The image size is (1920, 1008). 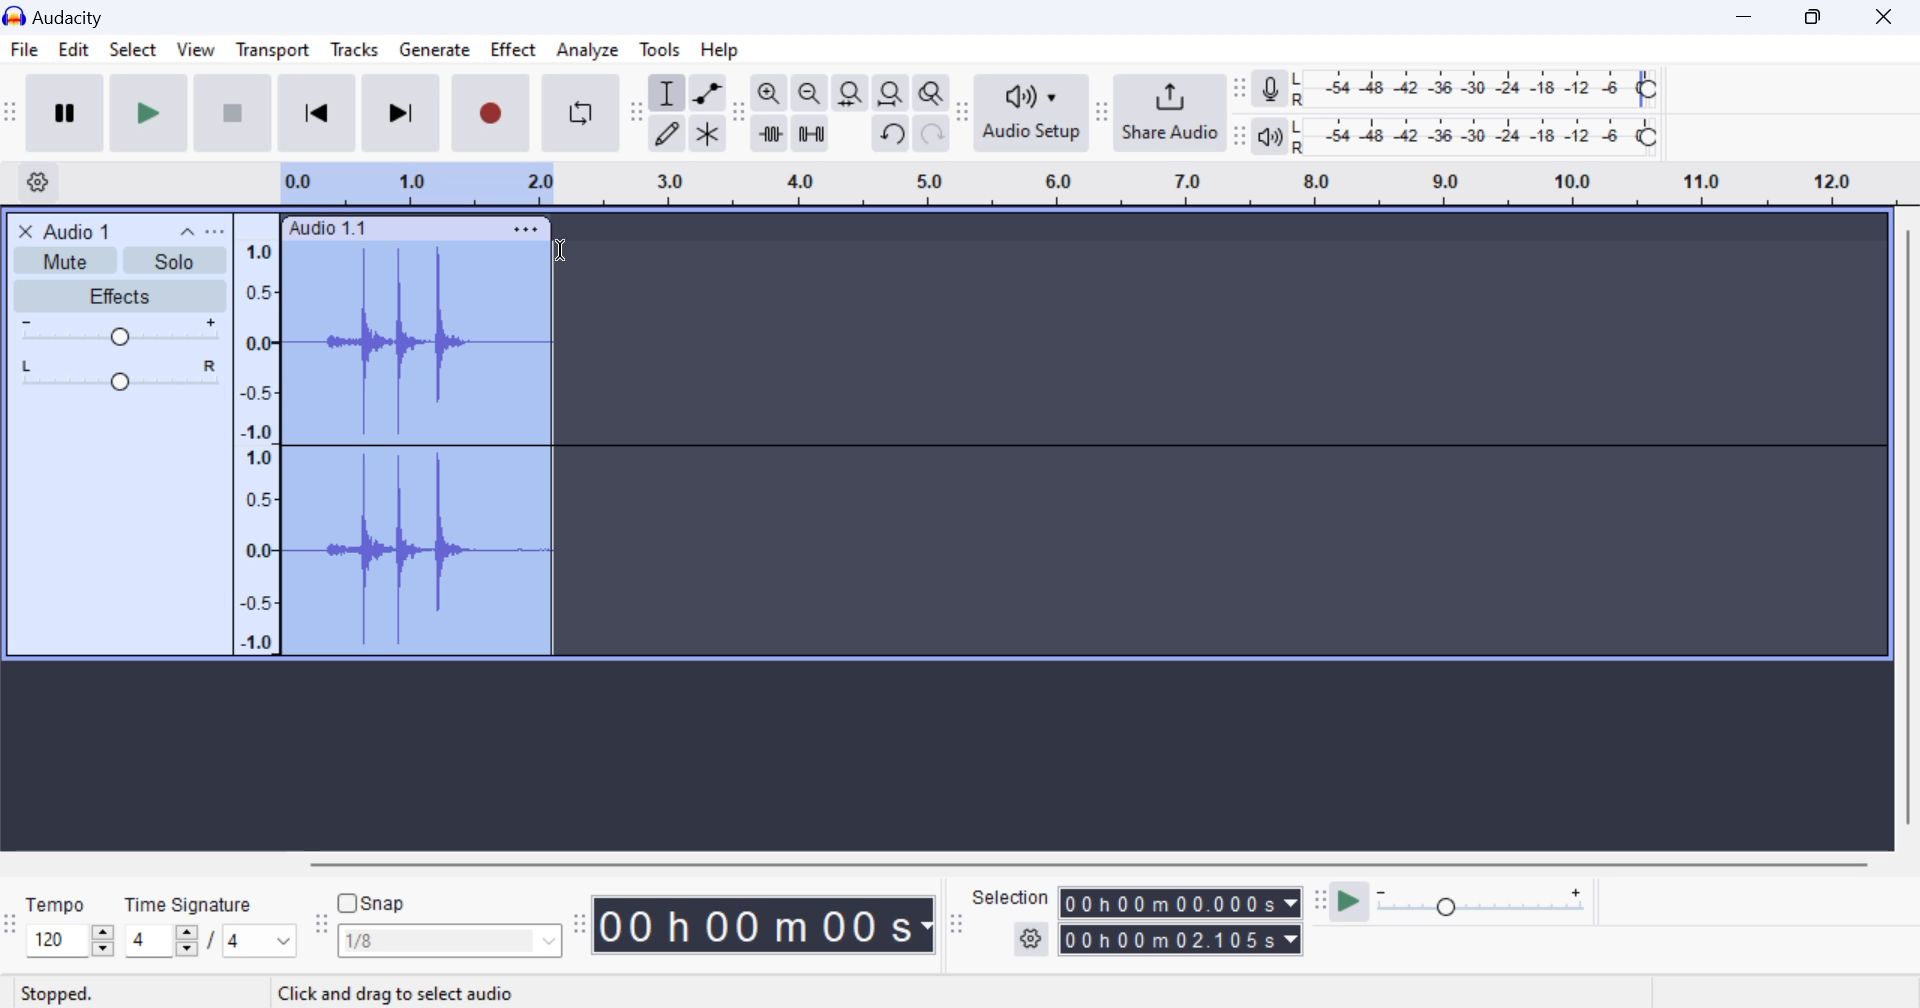 I want to click on Recording Level, so click(x=1475, y=89).